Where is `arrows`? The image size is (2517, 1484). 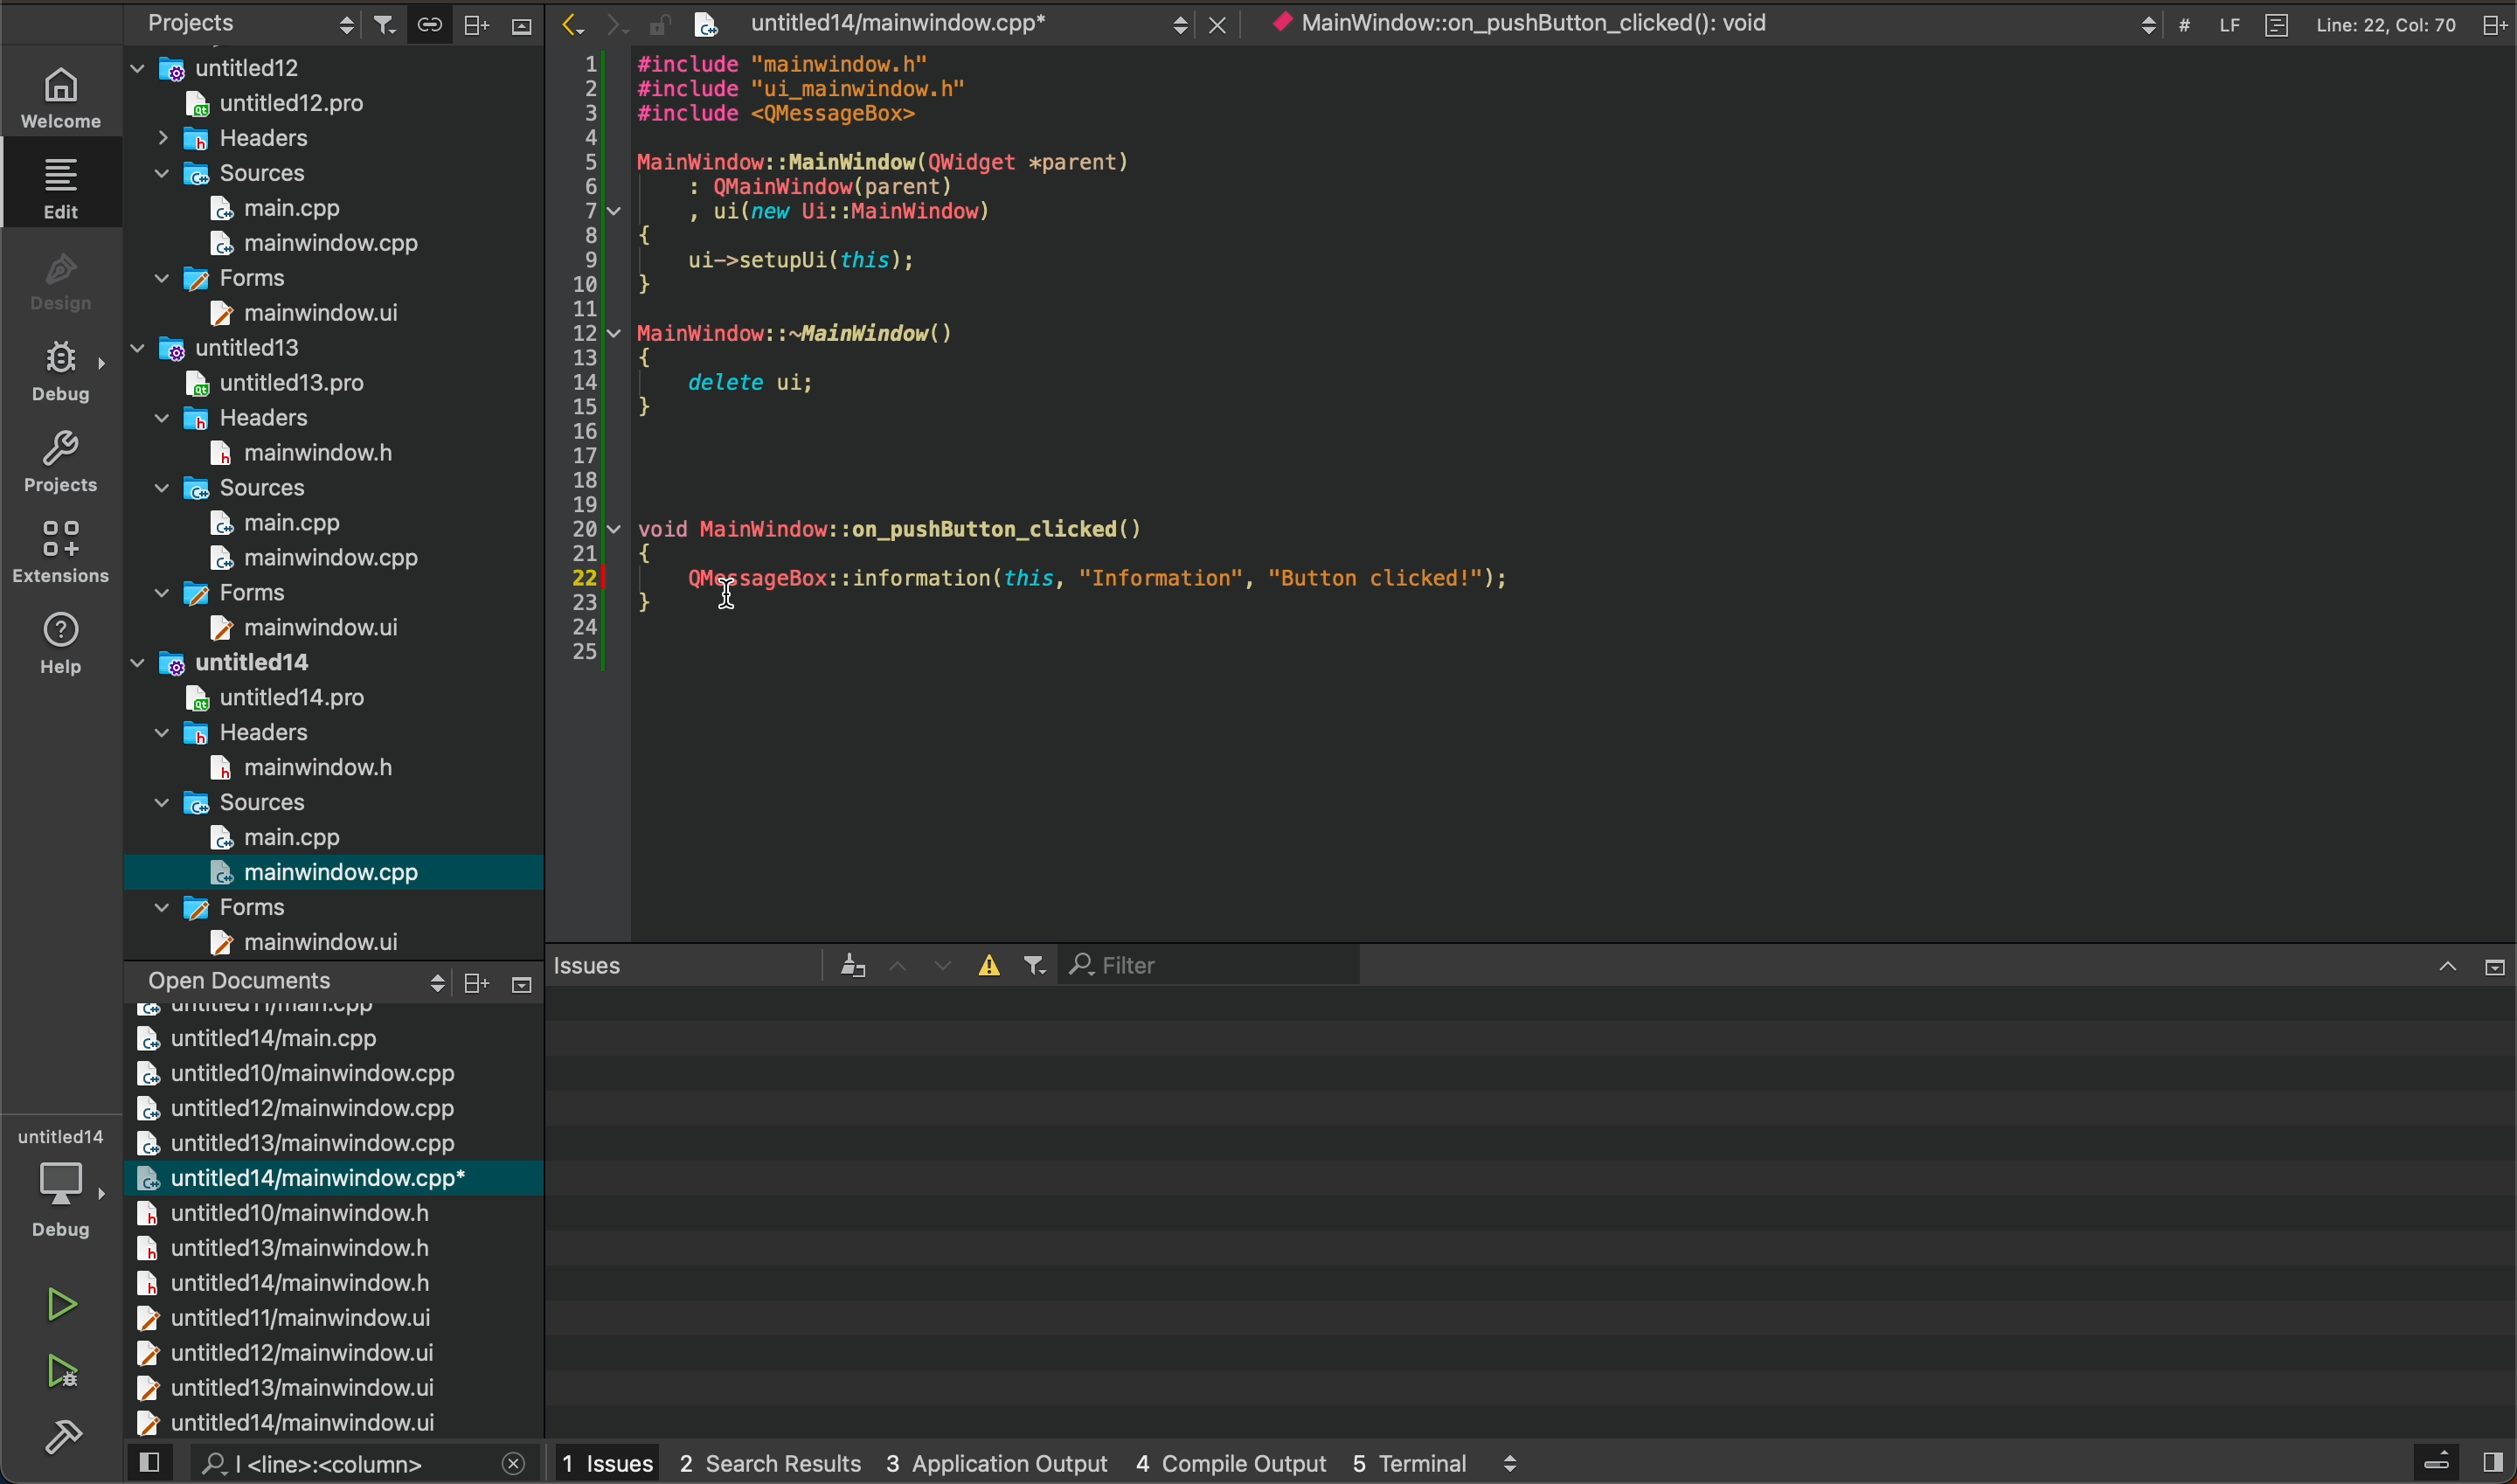 arrows is located at coordinates (924, 964).